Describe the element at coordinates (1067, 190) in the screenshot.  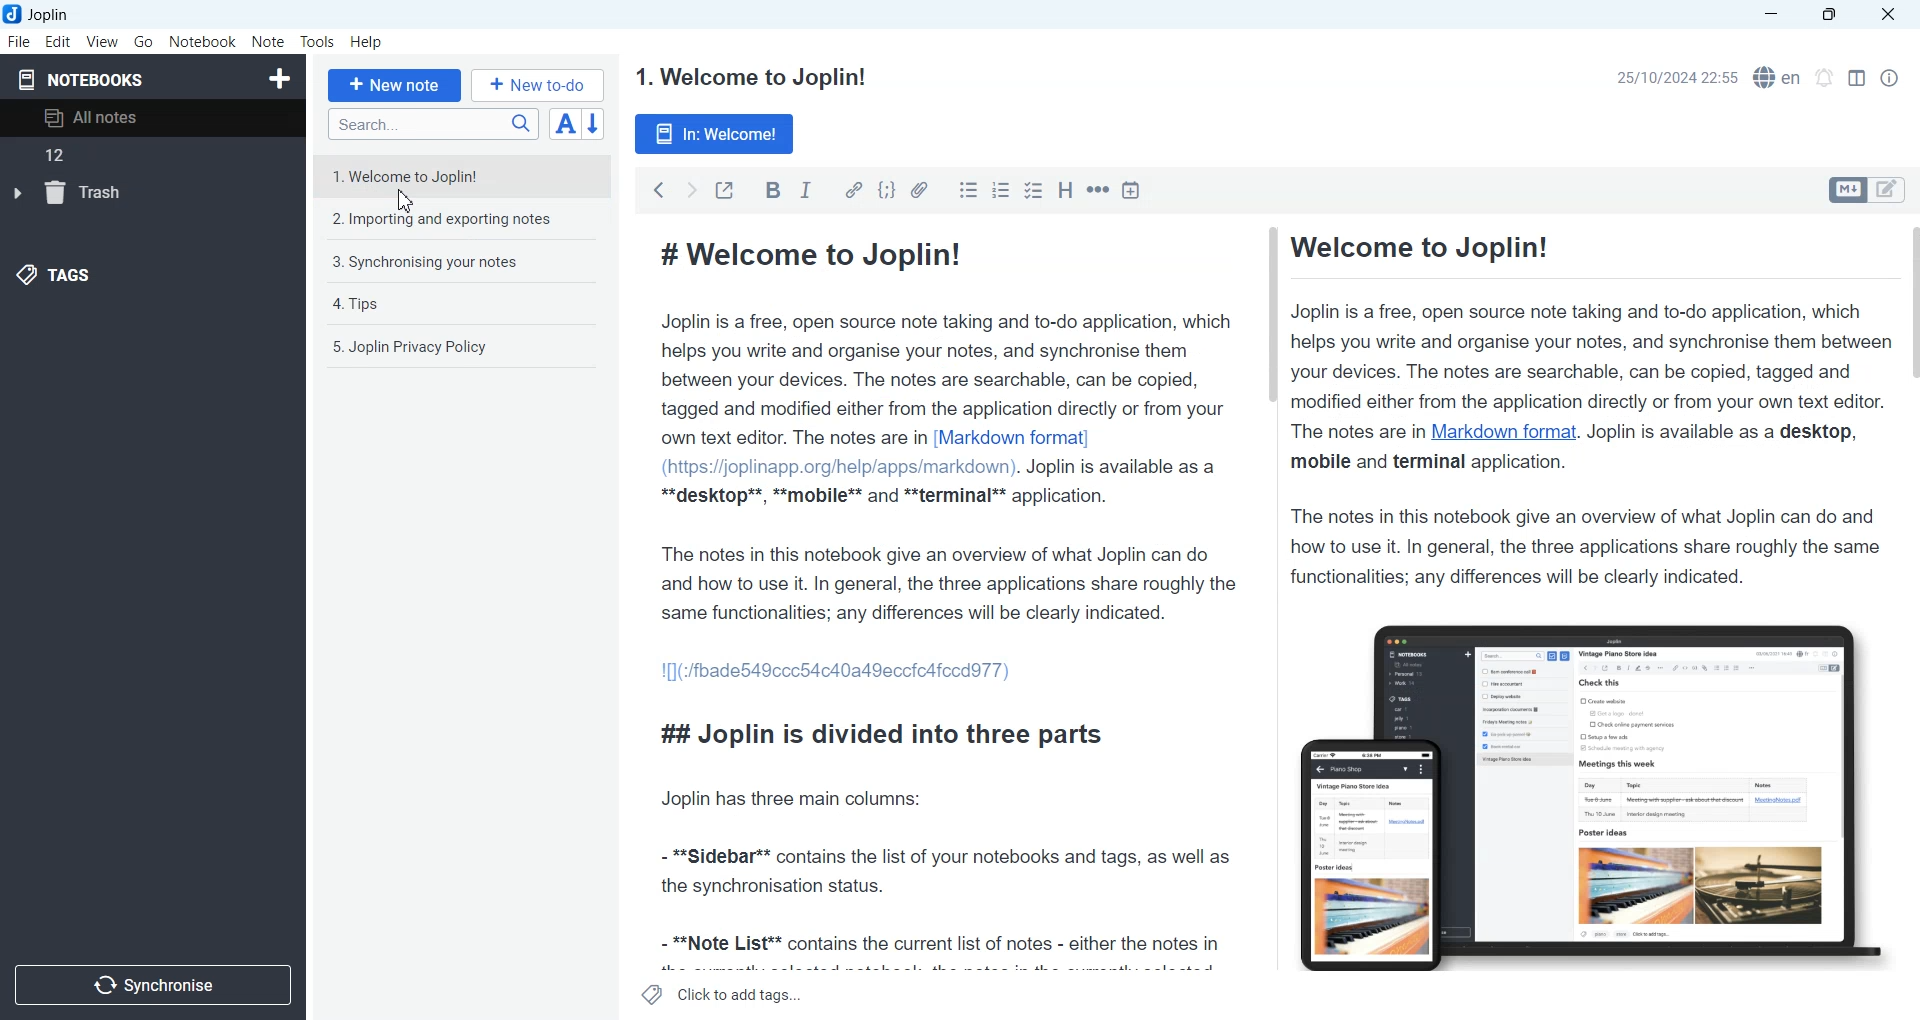
I see `Heading` at that location.